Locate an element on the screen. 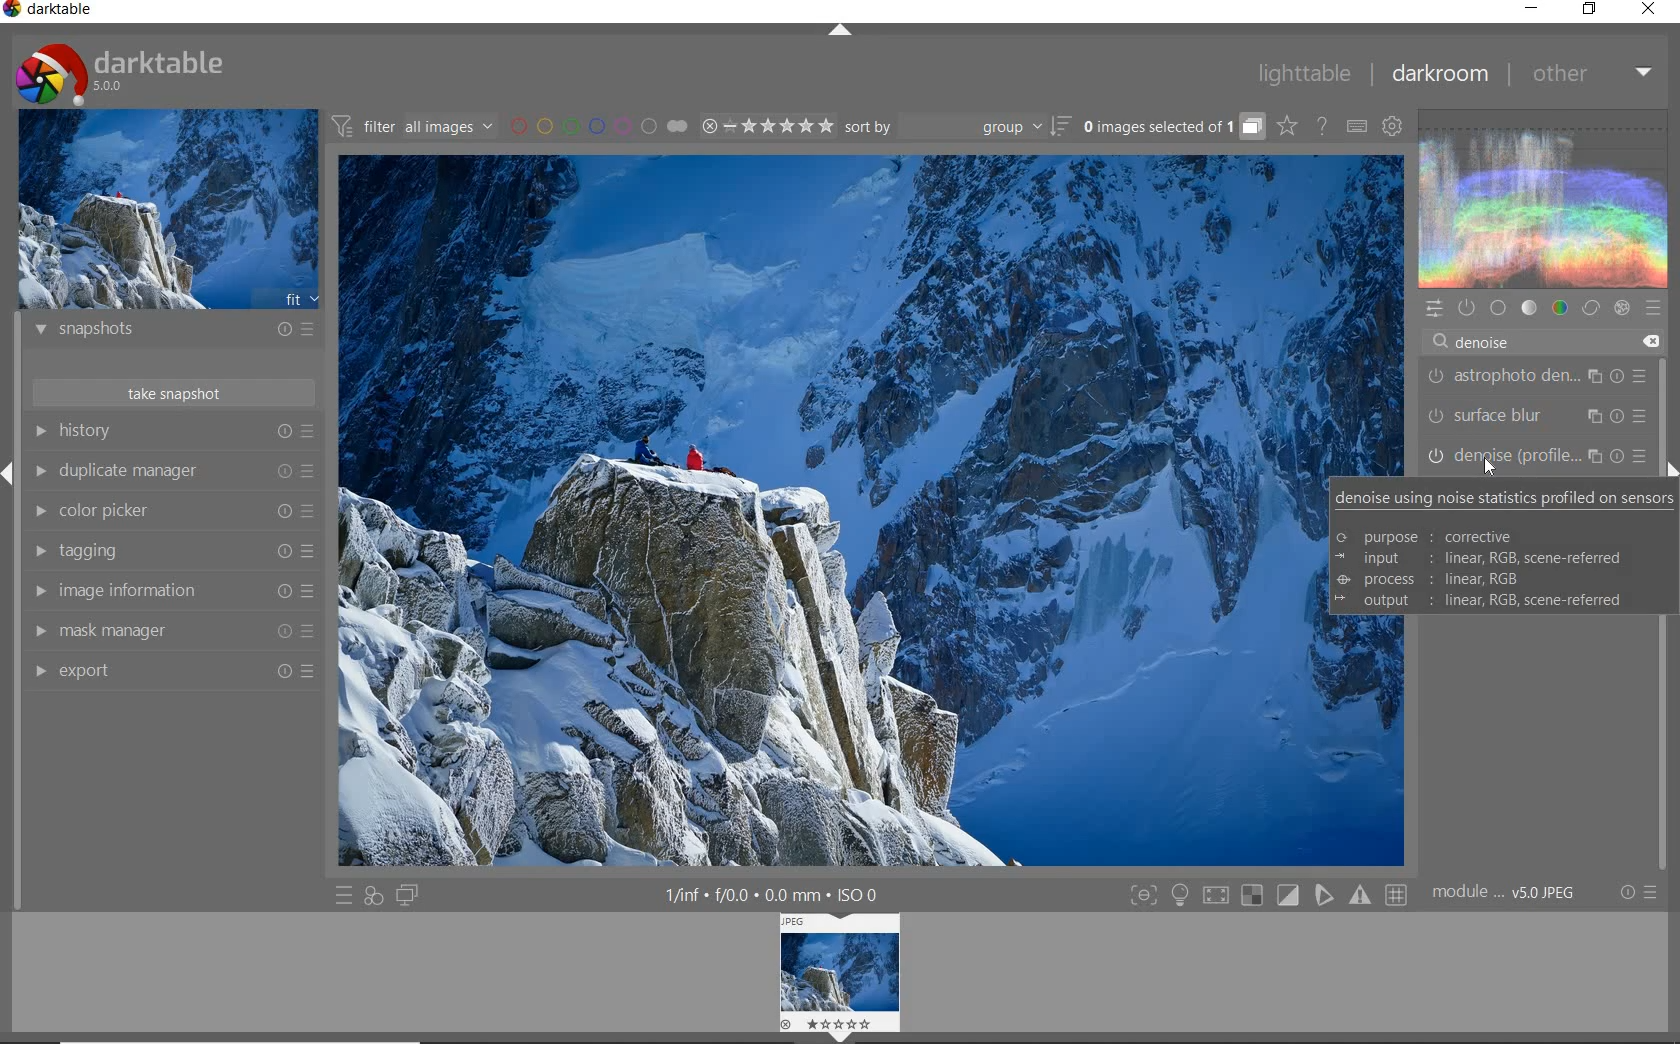 The height and width of the screenshot is (1044, 1680). export is located at coordinates (170, 670).